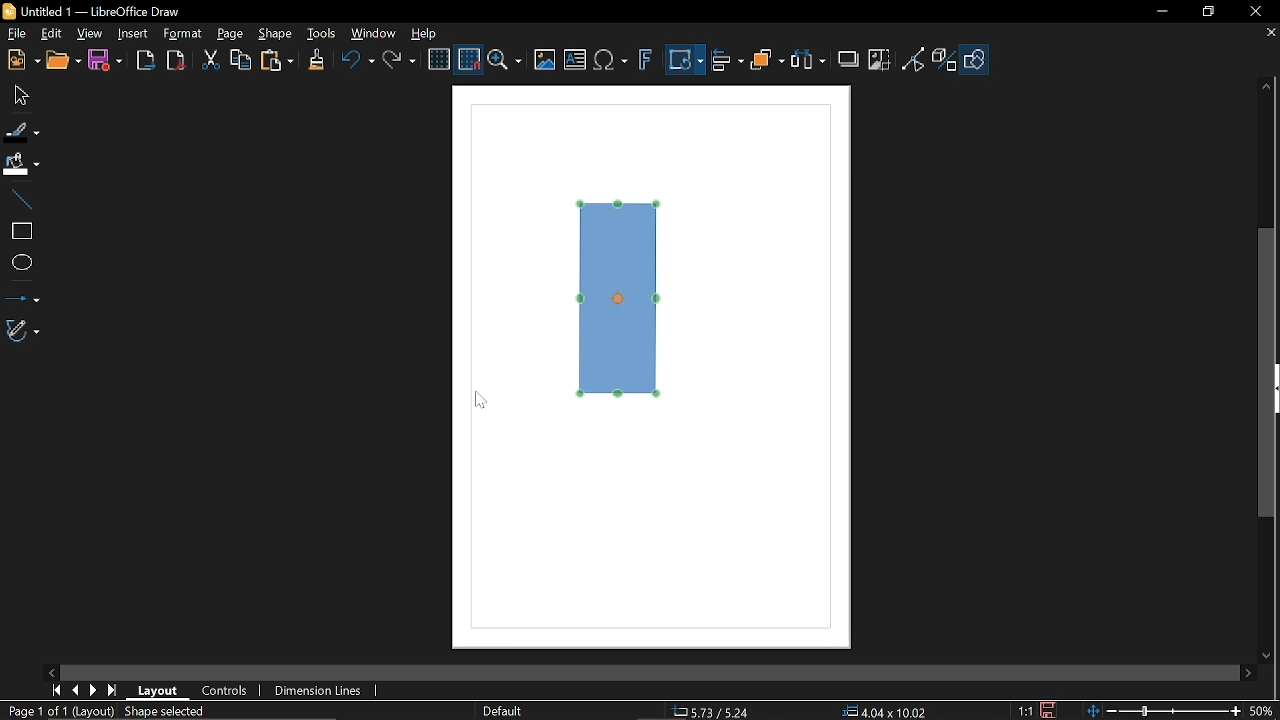 The width and height of the screenshot is (1280, 720). I want to click on Insert , so click(132, 35).